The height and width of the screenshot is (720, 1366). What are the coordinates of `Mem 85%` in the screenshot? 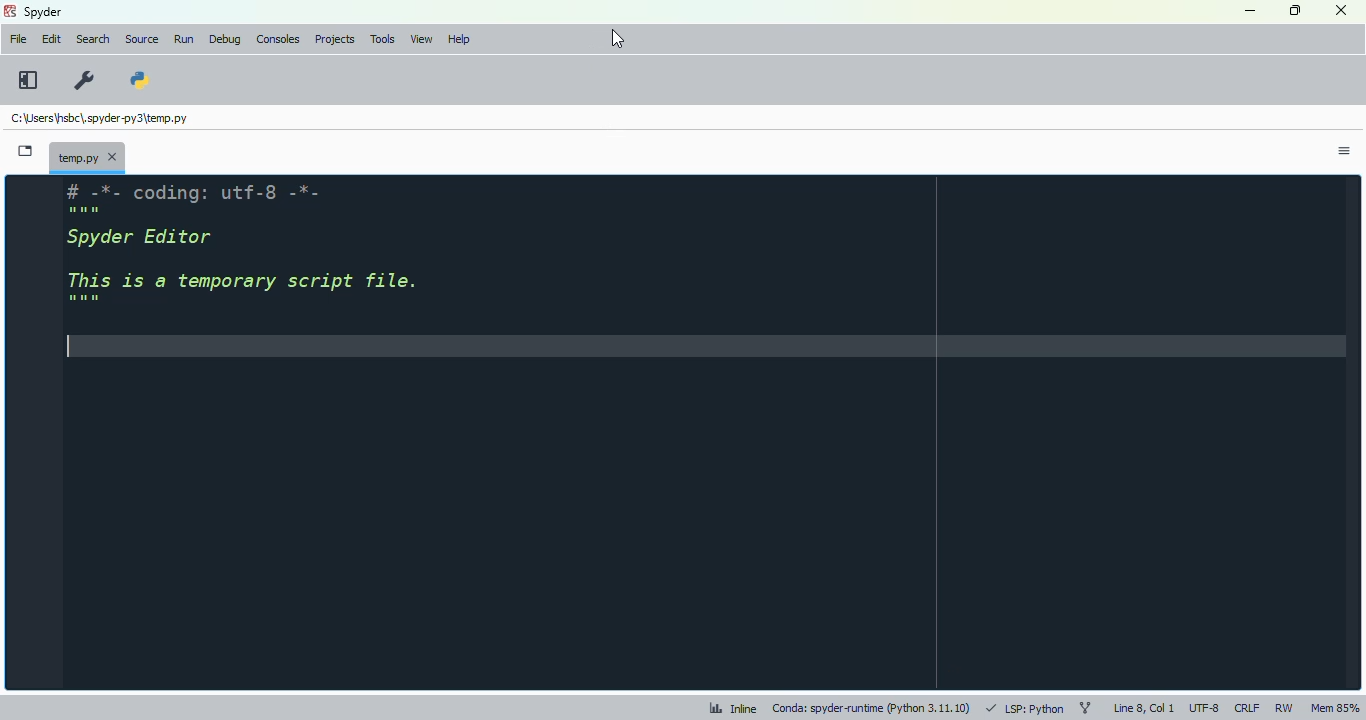 It's located at (1334, 707).